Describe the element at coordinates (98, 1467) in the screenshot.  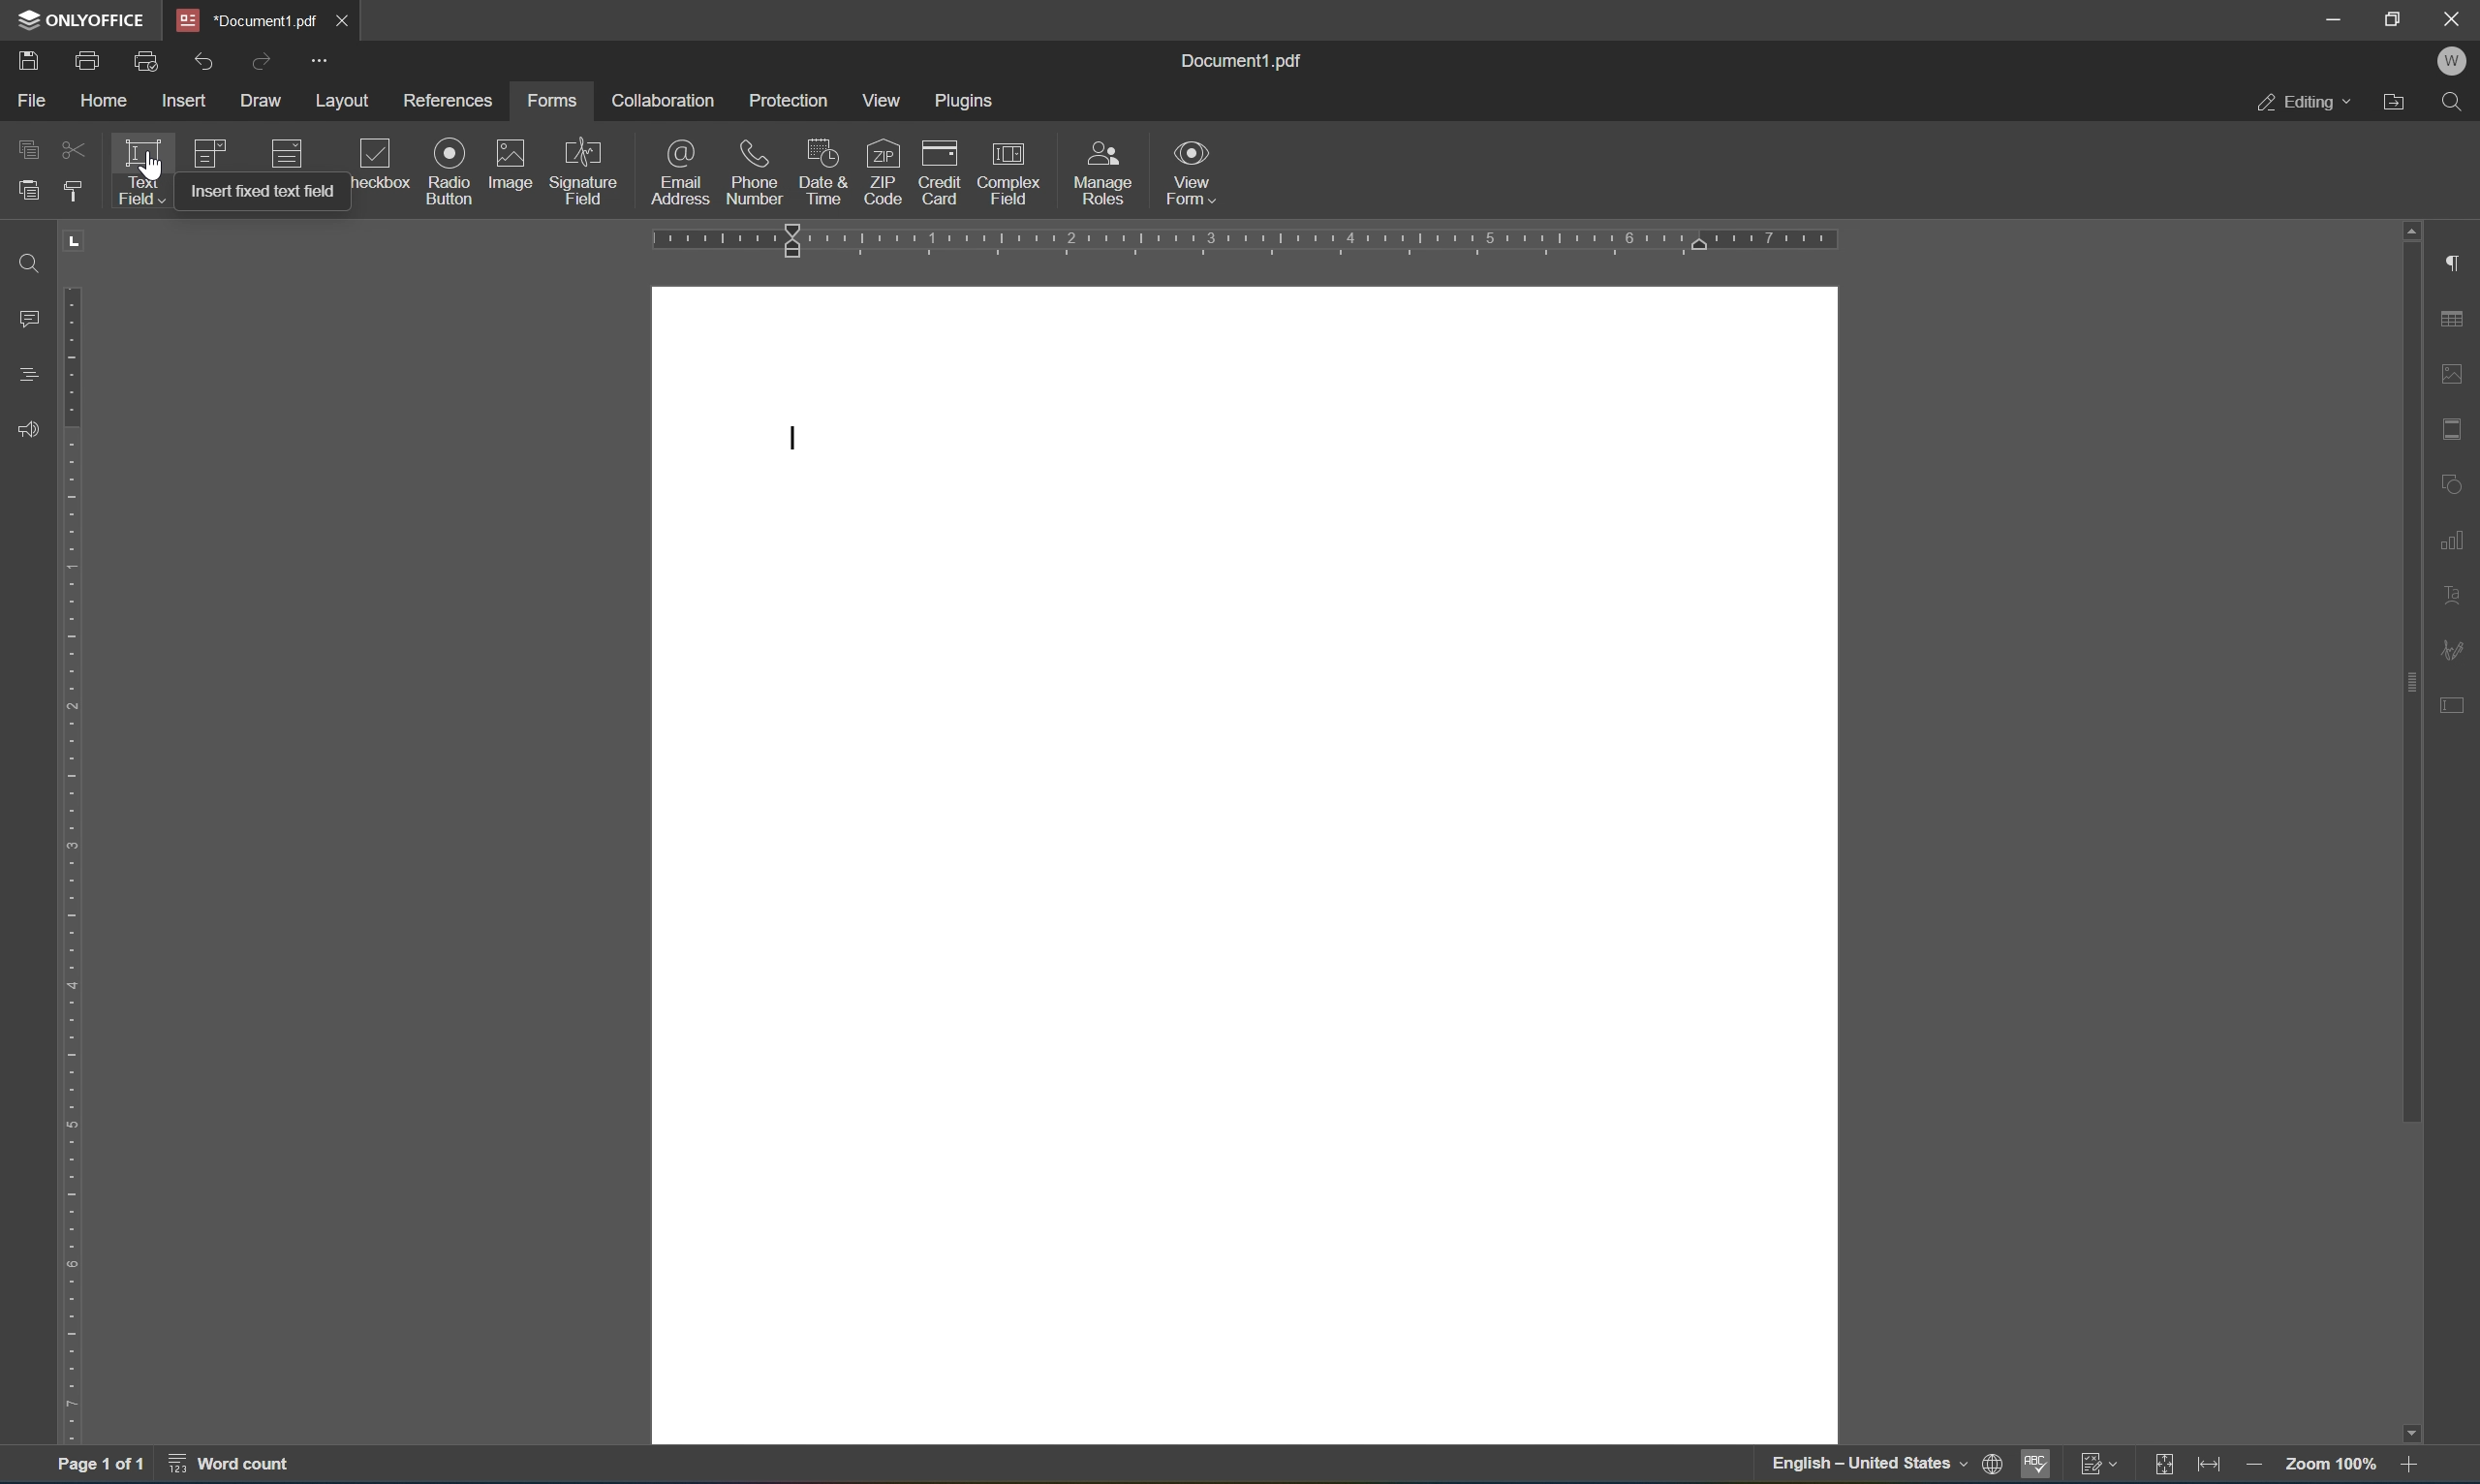
I see `page 1 of 1` at that location.